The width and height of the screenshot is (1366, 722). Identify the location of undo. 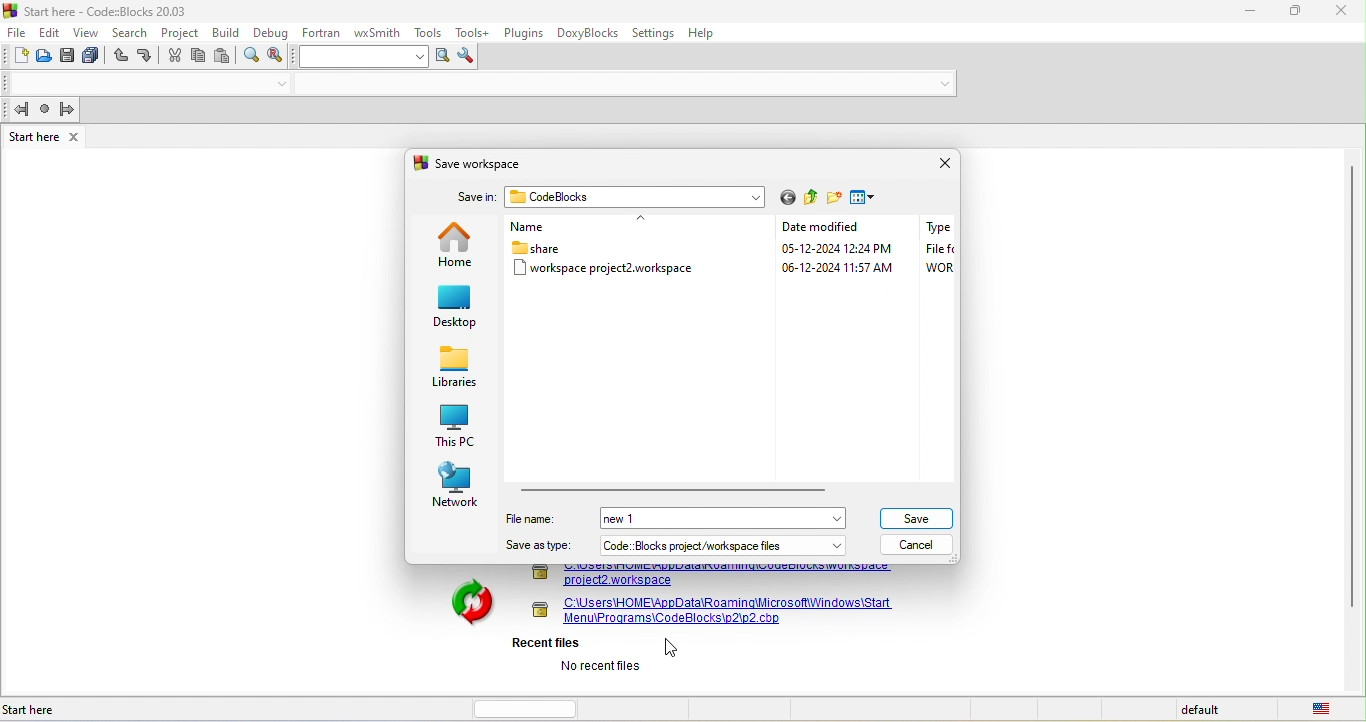
(120, 58).